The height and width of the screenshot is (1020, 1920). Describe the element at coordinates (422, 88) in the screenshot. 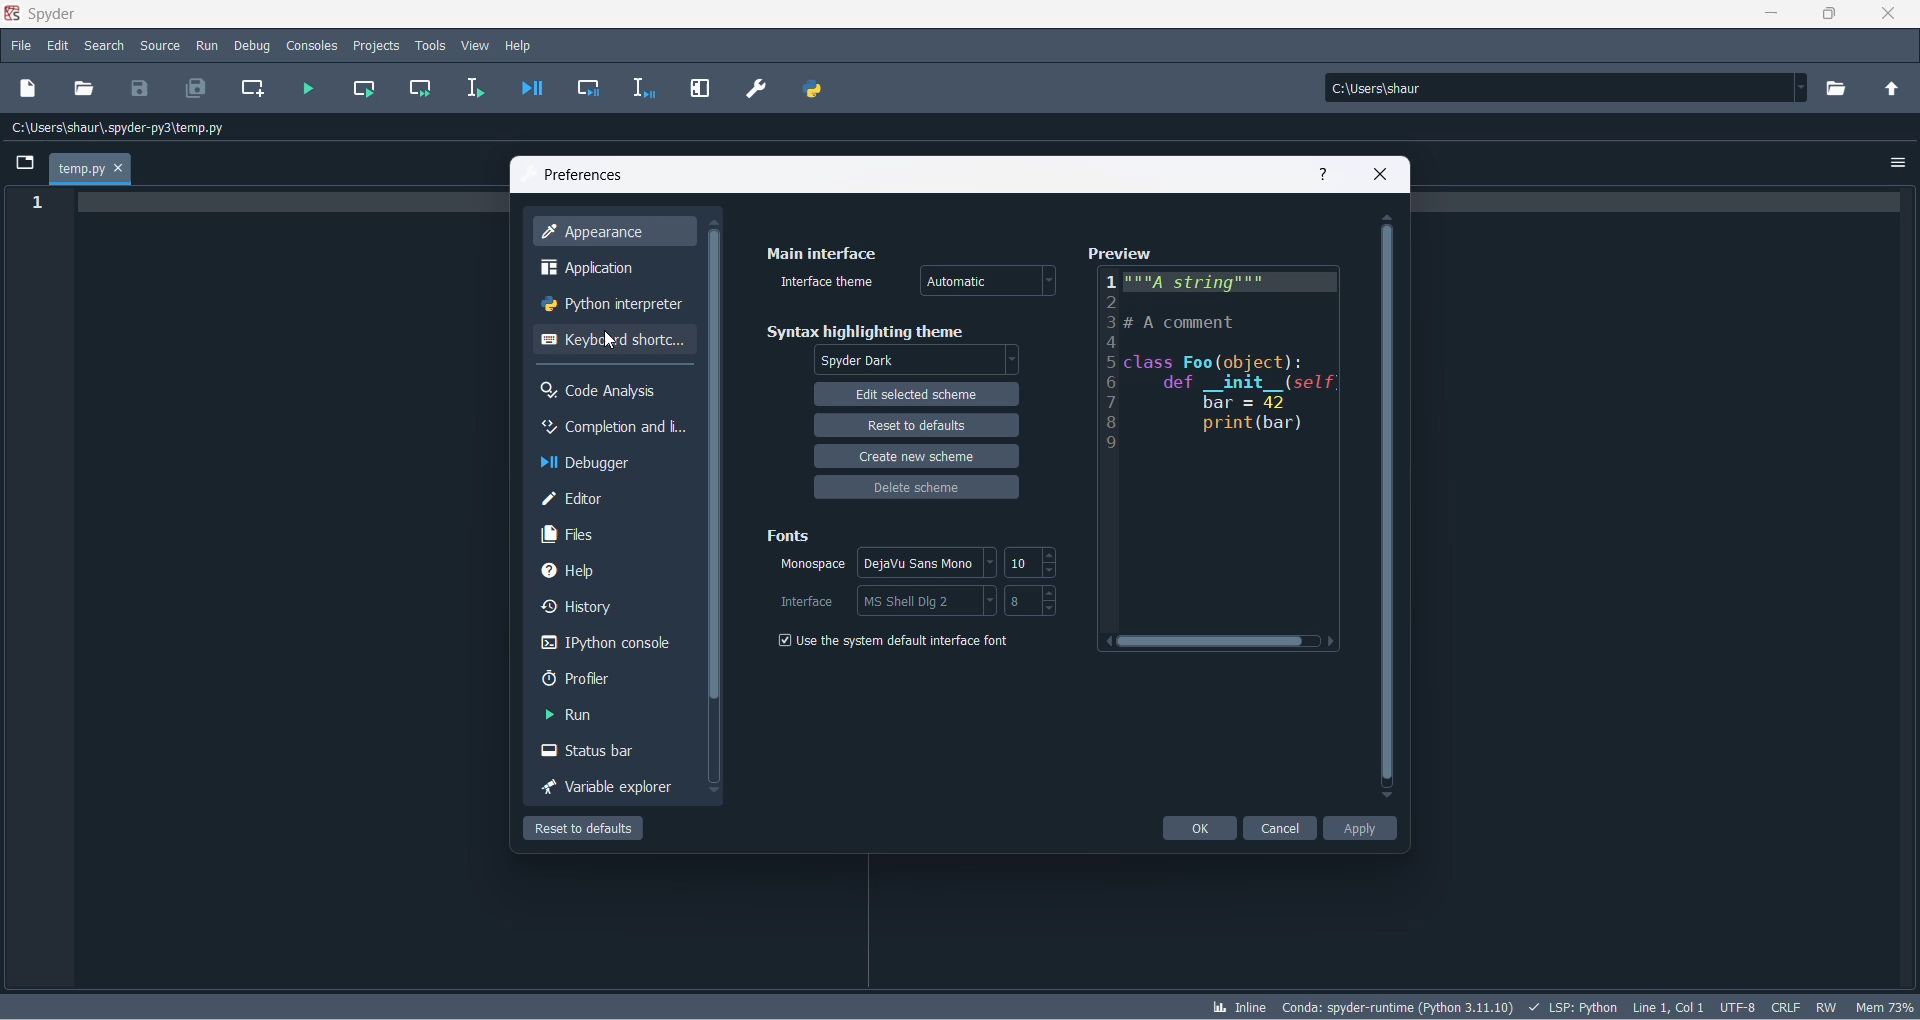

I see `run current cell` at that location.